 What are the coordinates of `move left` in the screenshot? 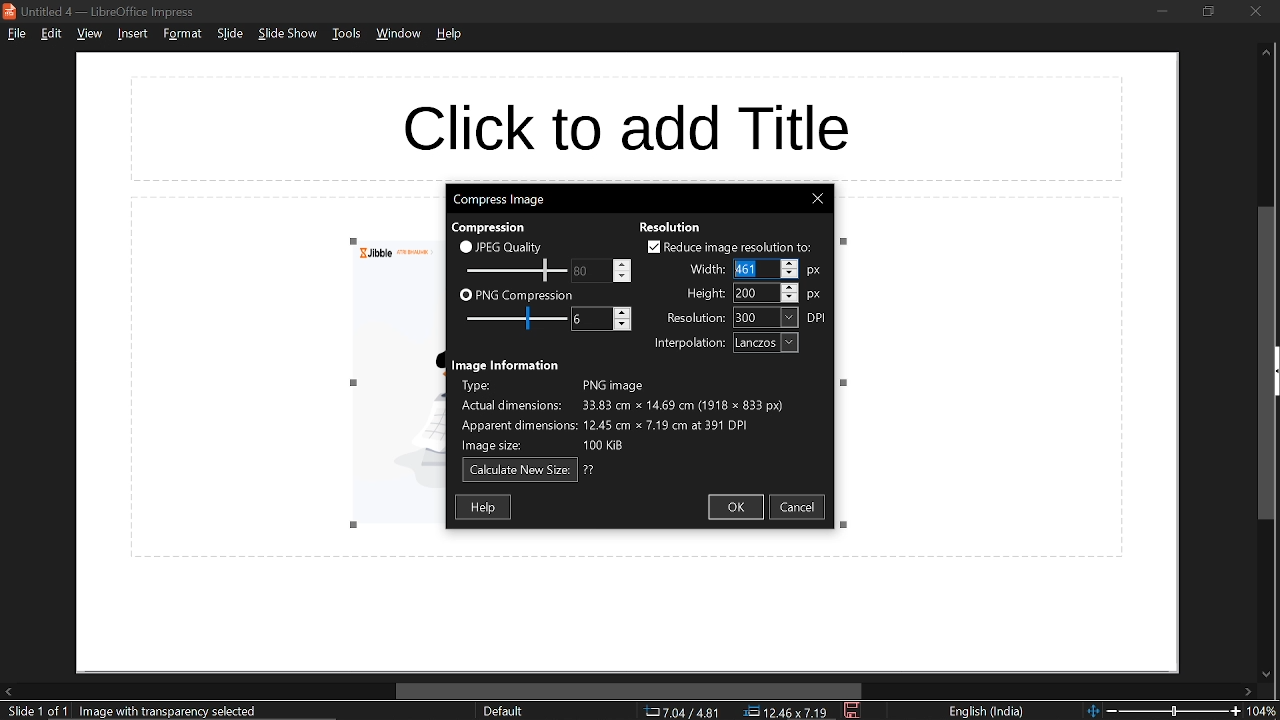 It's located at (8, 692).